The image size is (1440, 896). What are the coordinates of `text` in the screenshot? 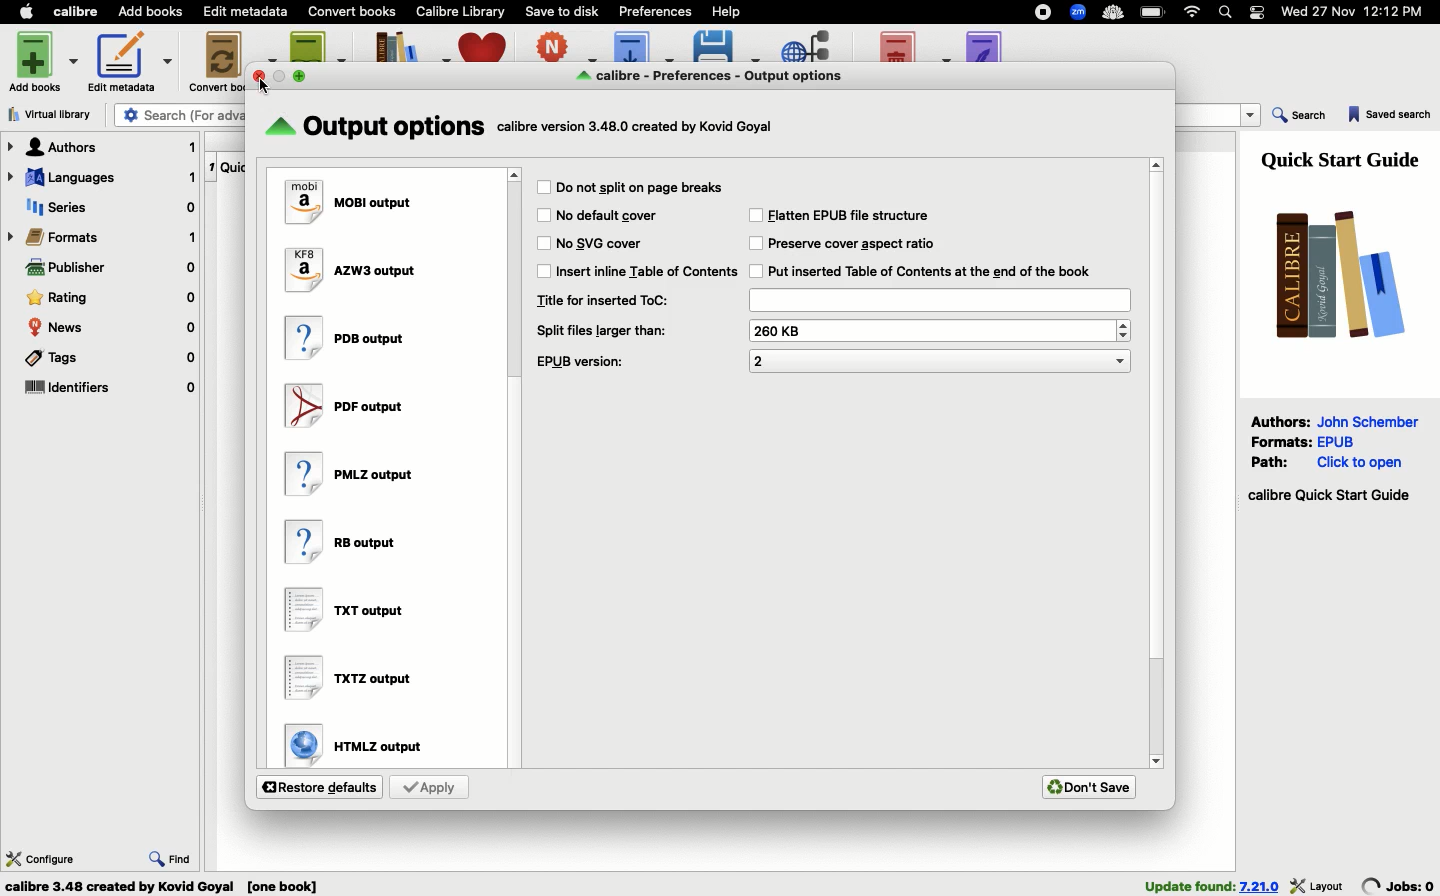 It's located at (639, 126).